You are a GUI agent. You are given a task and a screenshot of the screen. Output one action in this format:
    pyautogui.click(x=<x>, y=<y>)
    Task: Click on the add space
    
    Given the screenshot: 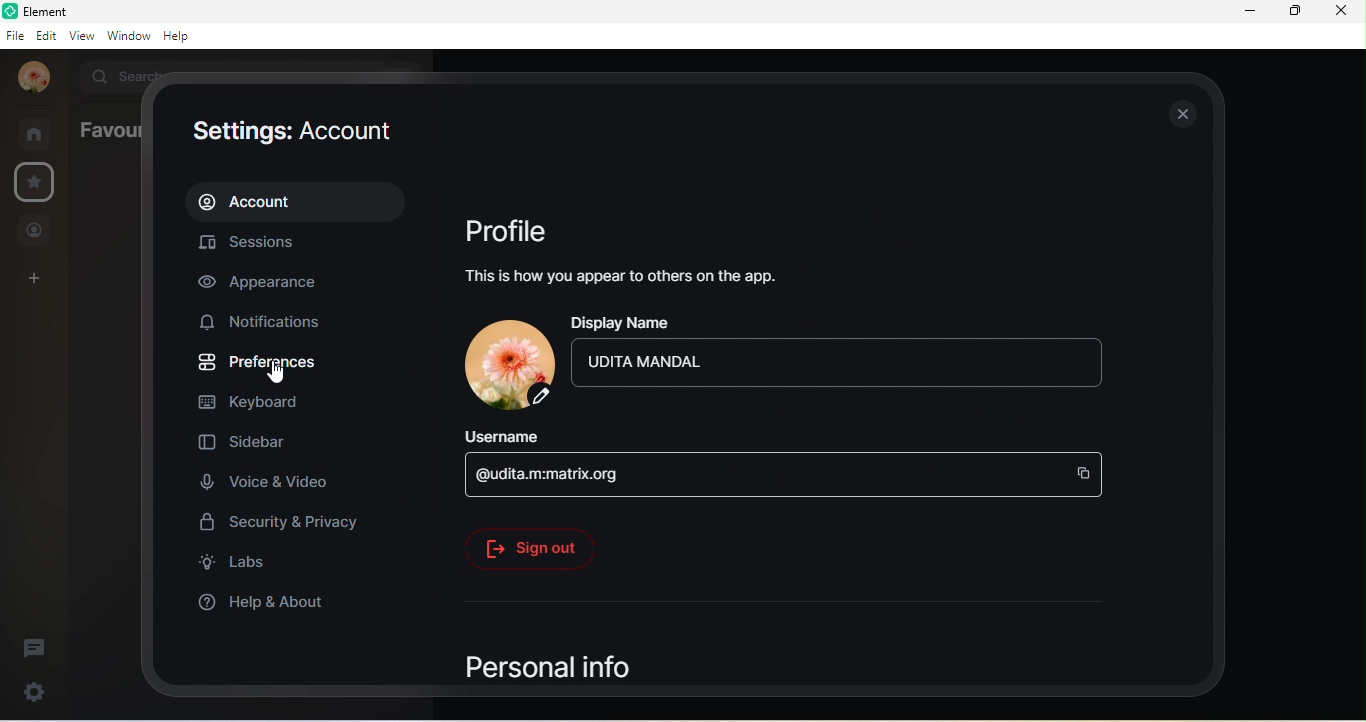 What is the action you would take?
    pyautogui.click(x=35, y=282)
    